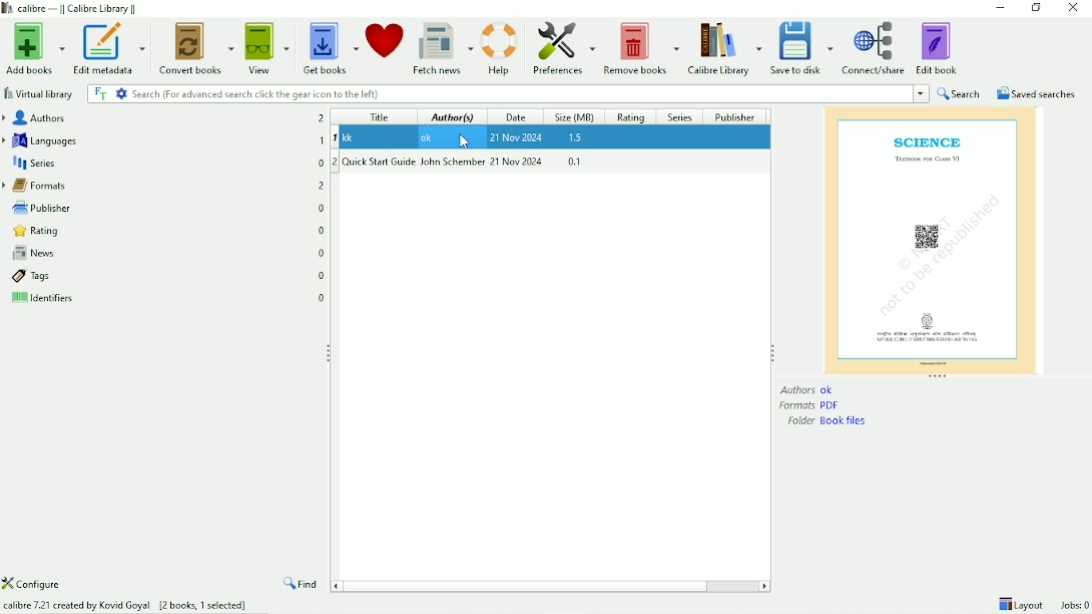 This screenshot has width=1092, height=614. I want to click on Convert books, so click(196, 48).